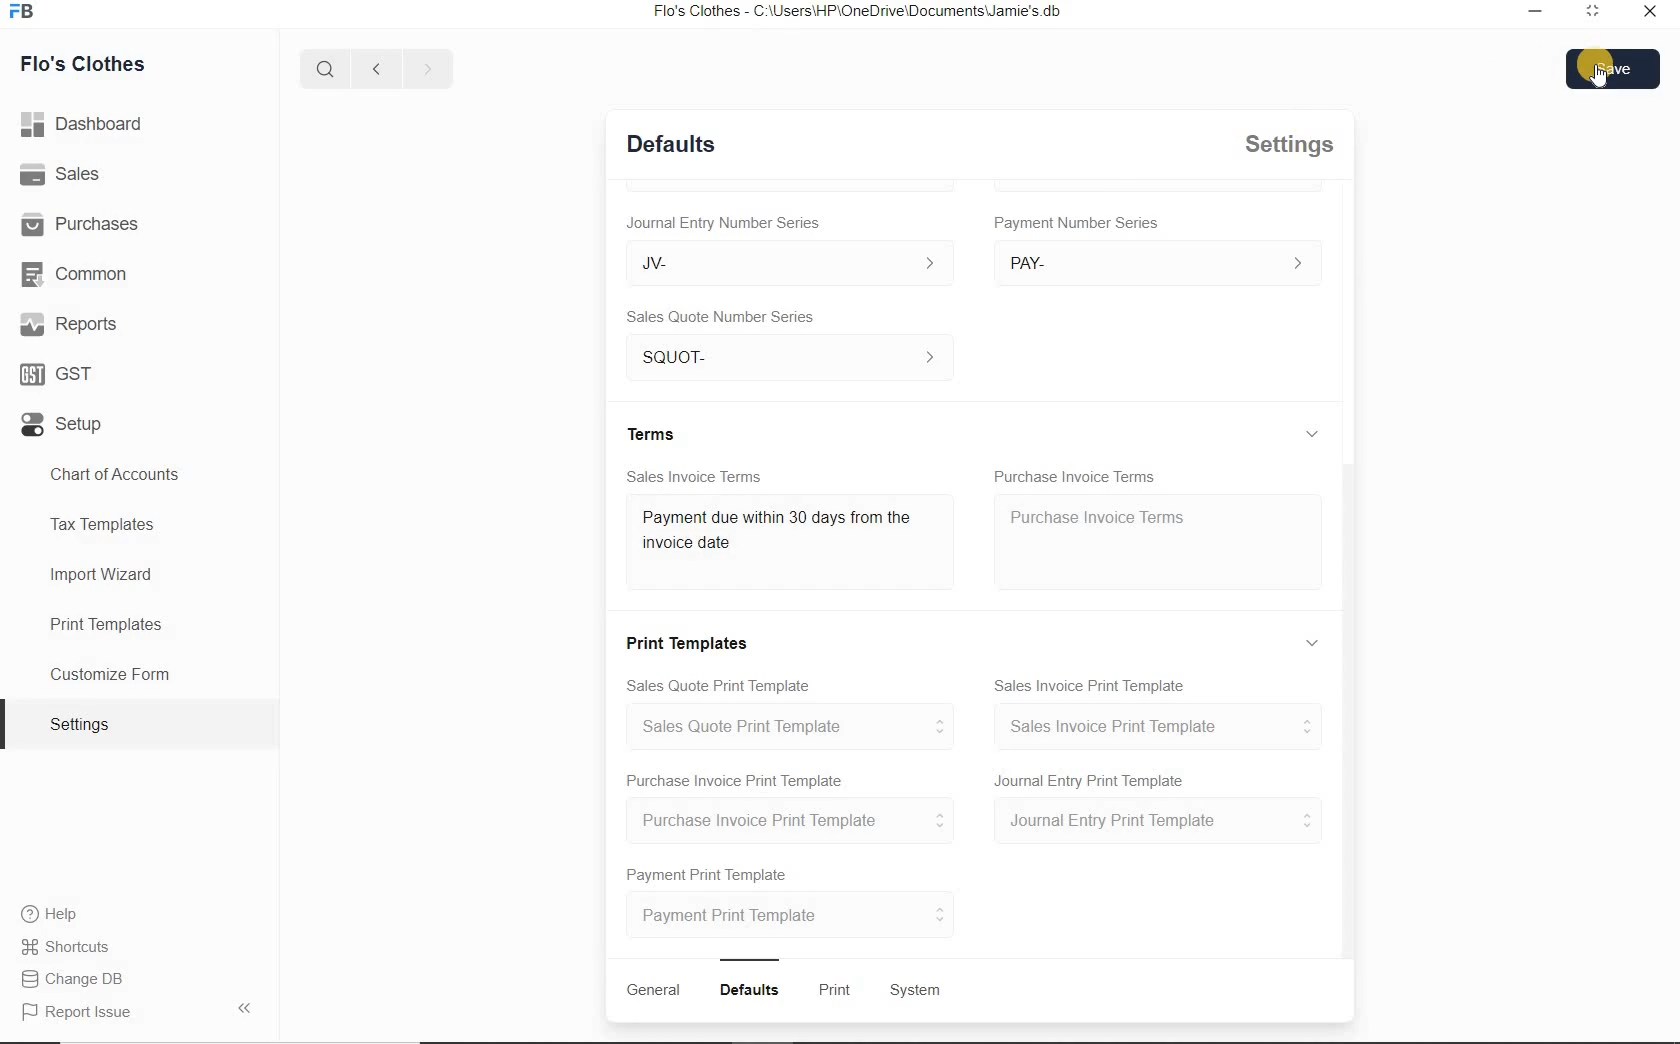  Describe the element at coordinates (140, 475) in the screenshot. I see `Chart of accounts` at that location.